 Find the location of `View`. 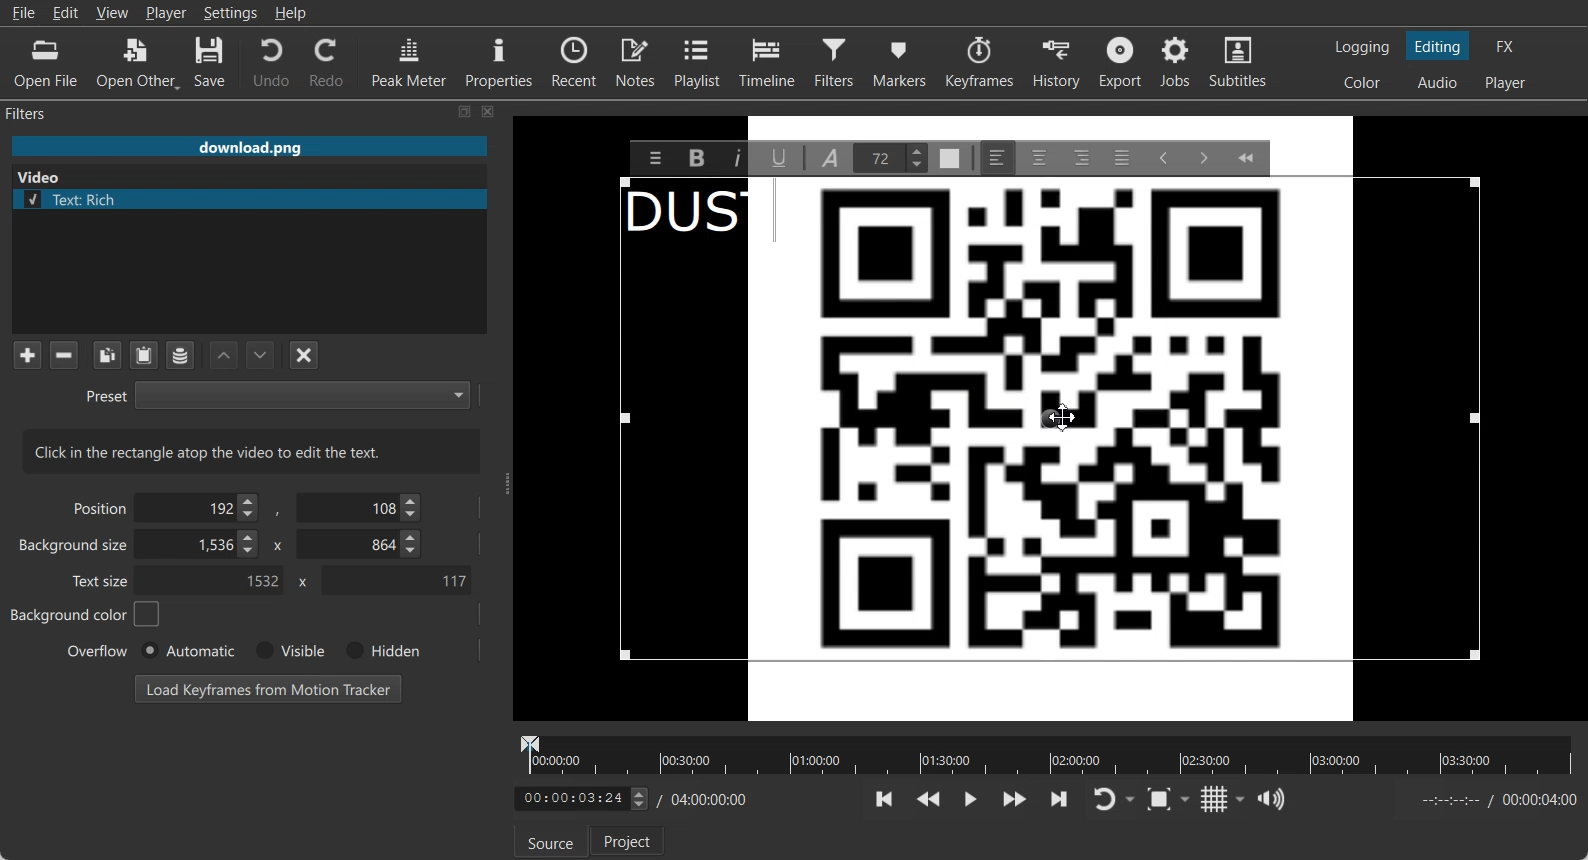

View is located at coordinates (112, 12).